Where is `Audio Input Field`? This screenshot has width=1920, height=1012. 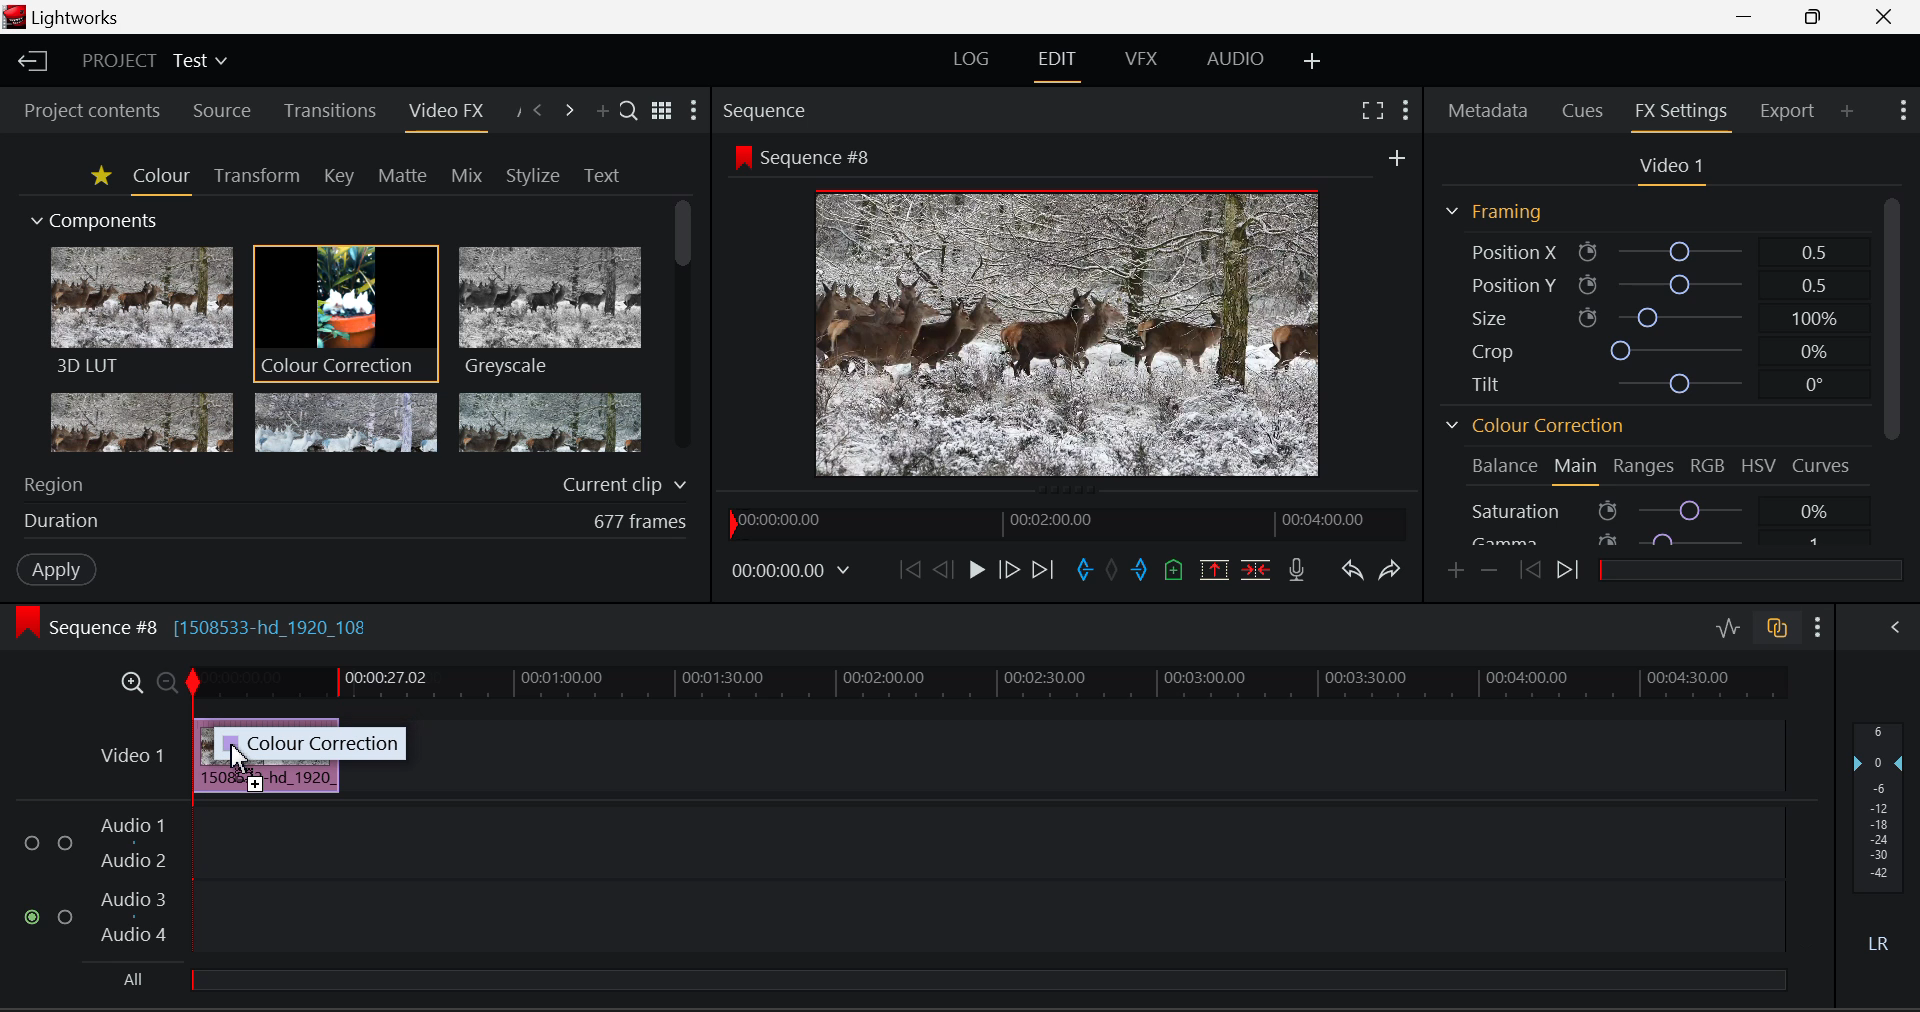 Audio Input Field is located at coordinates (985, 919).